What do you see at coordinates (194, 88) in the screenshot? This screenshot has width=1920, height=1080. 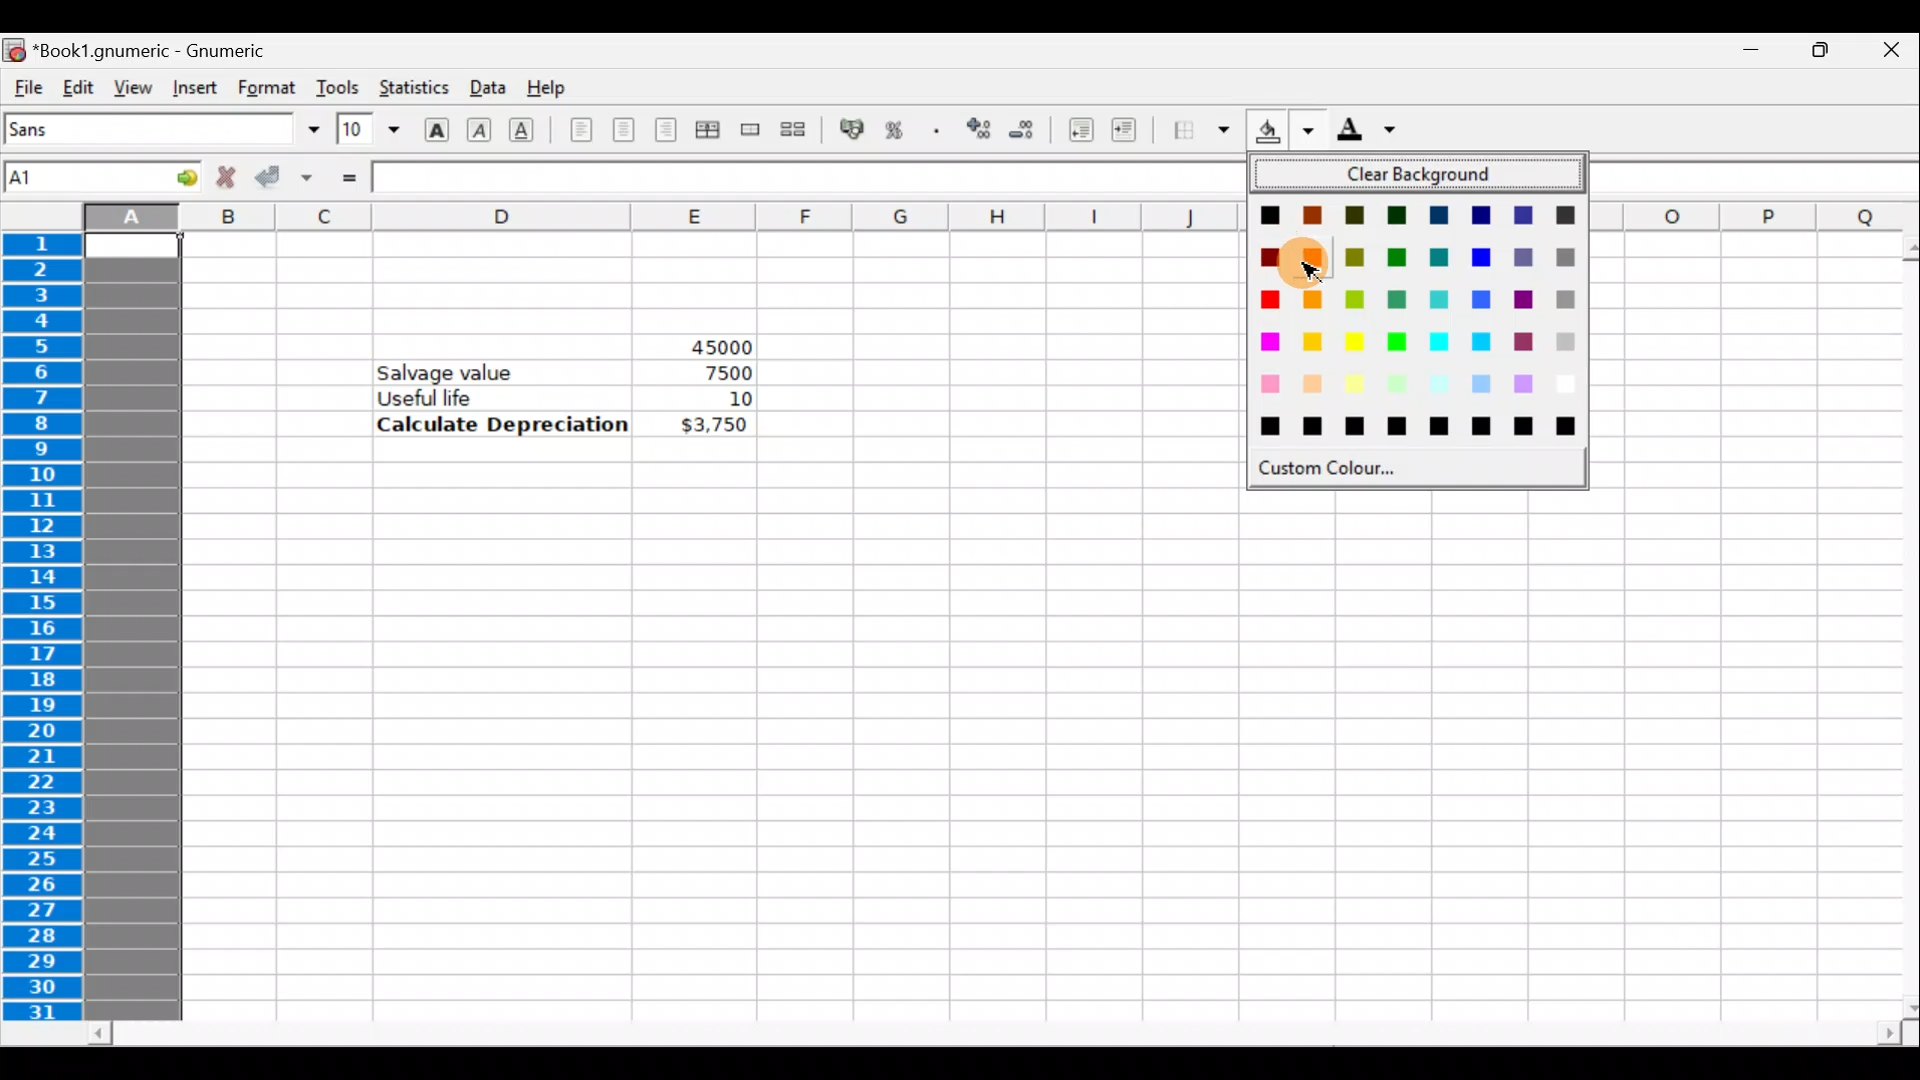 I see `Insert` at bounding box center [194, 88].